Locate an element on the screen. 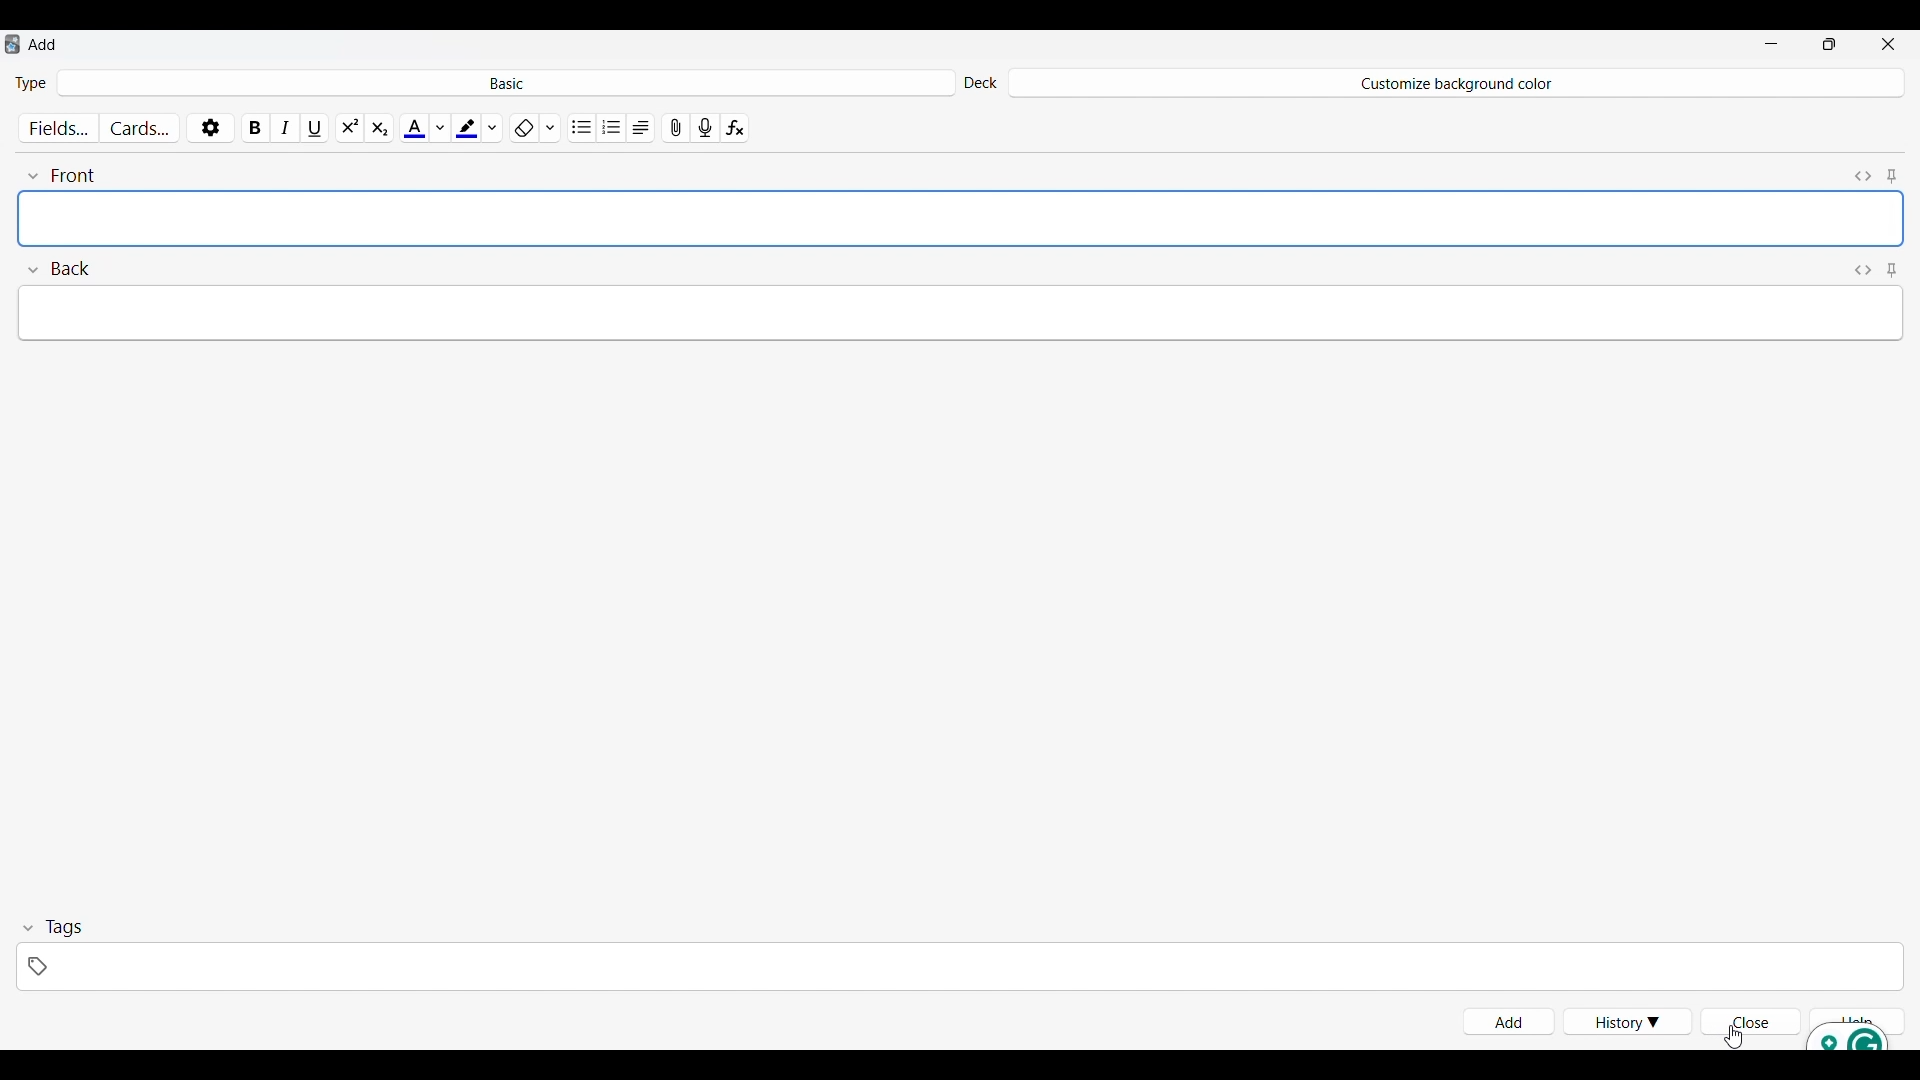 This screenshot has width=1920, height=1080. Cursor clicking on Close is located at coordinates (1733, 1038).